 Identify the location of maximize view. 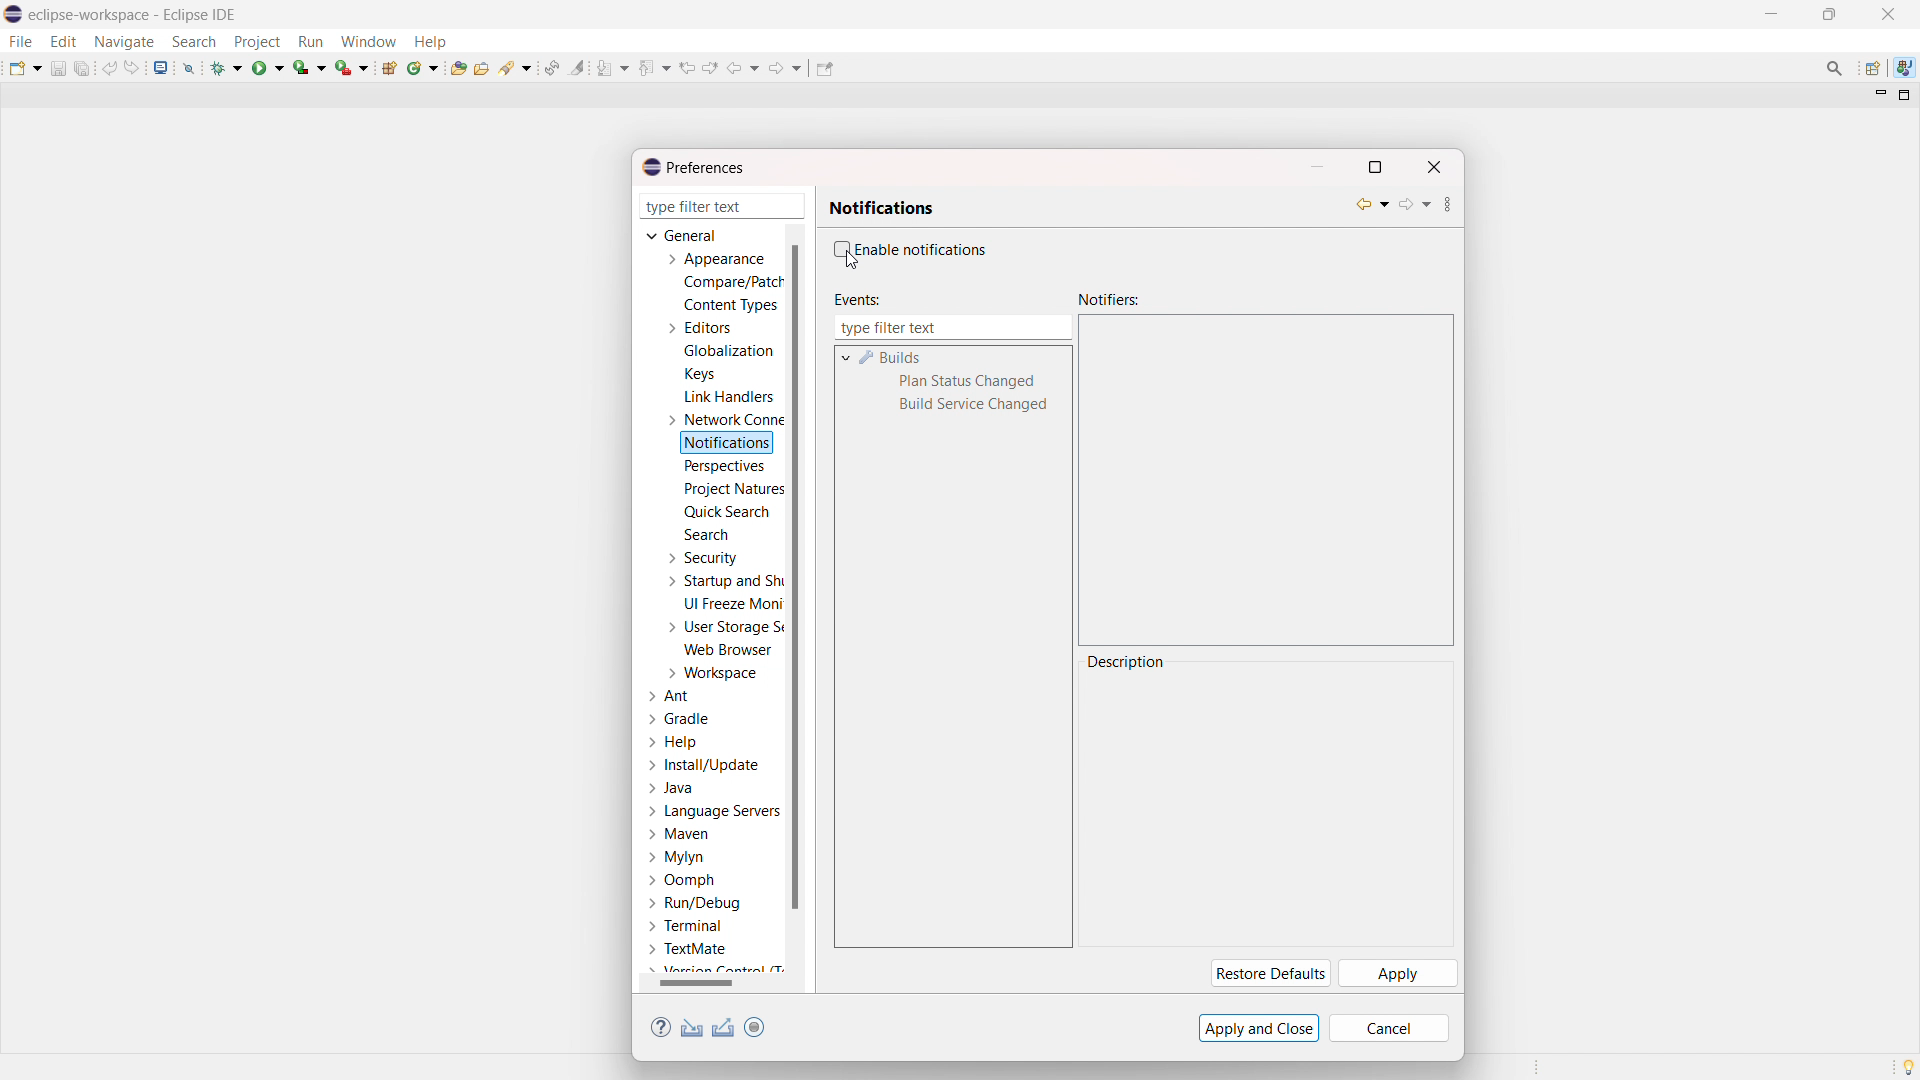
(1905, 95).